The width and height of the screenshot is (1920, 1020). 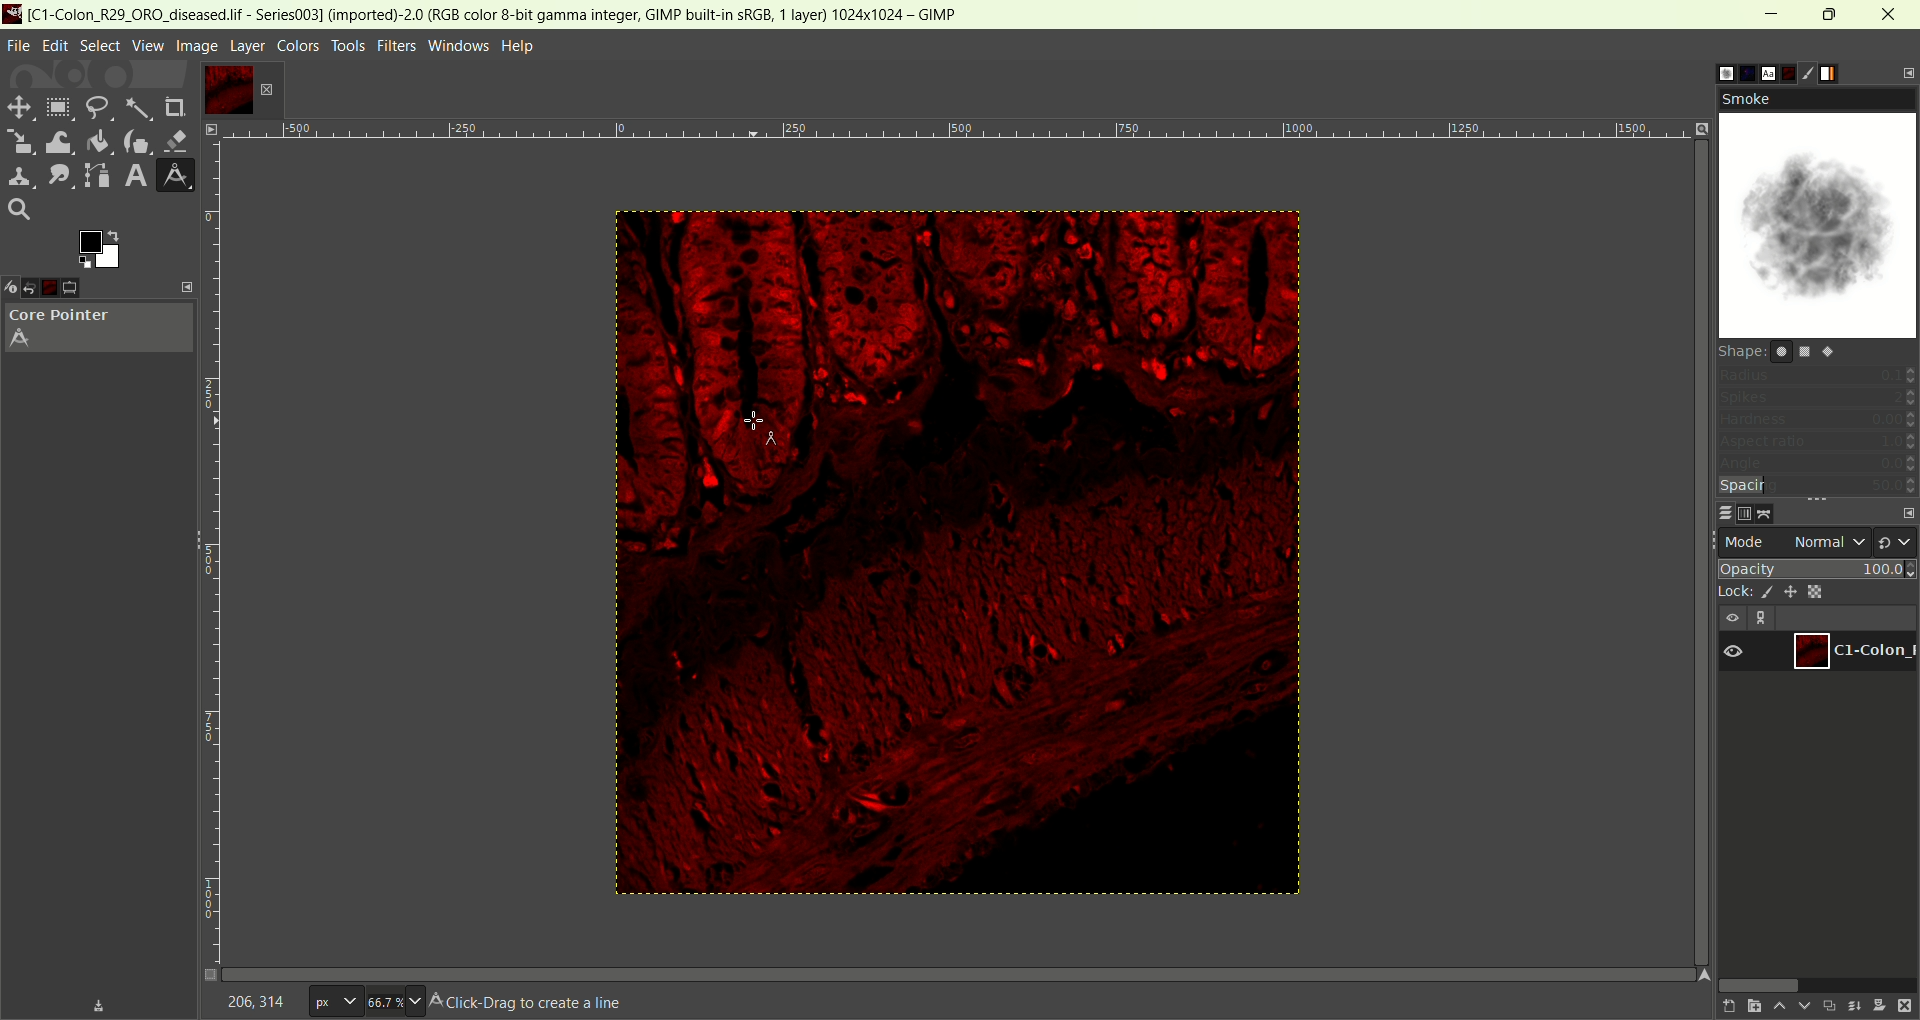 I want to click on font, so click(x=1759, y=72).